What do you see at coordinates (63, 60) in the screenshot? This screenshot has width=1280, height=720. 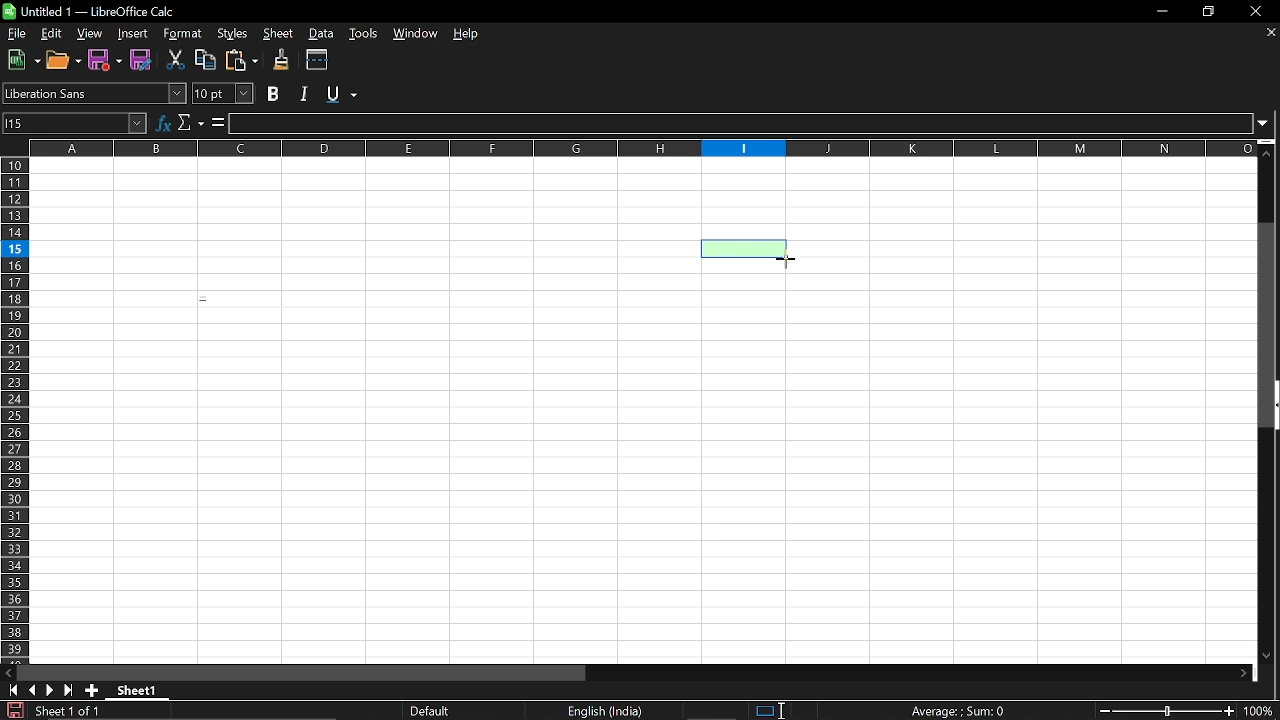 I see `Open` at bounding box center [63, 60].